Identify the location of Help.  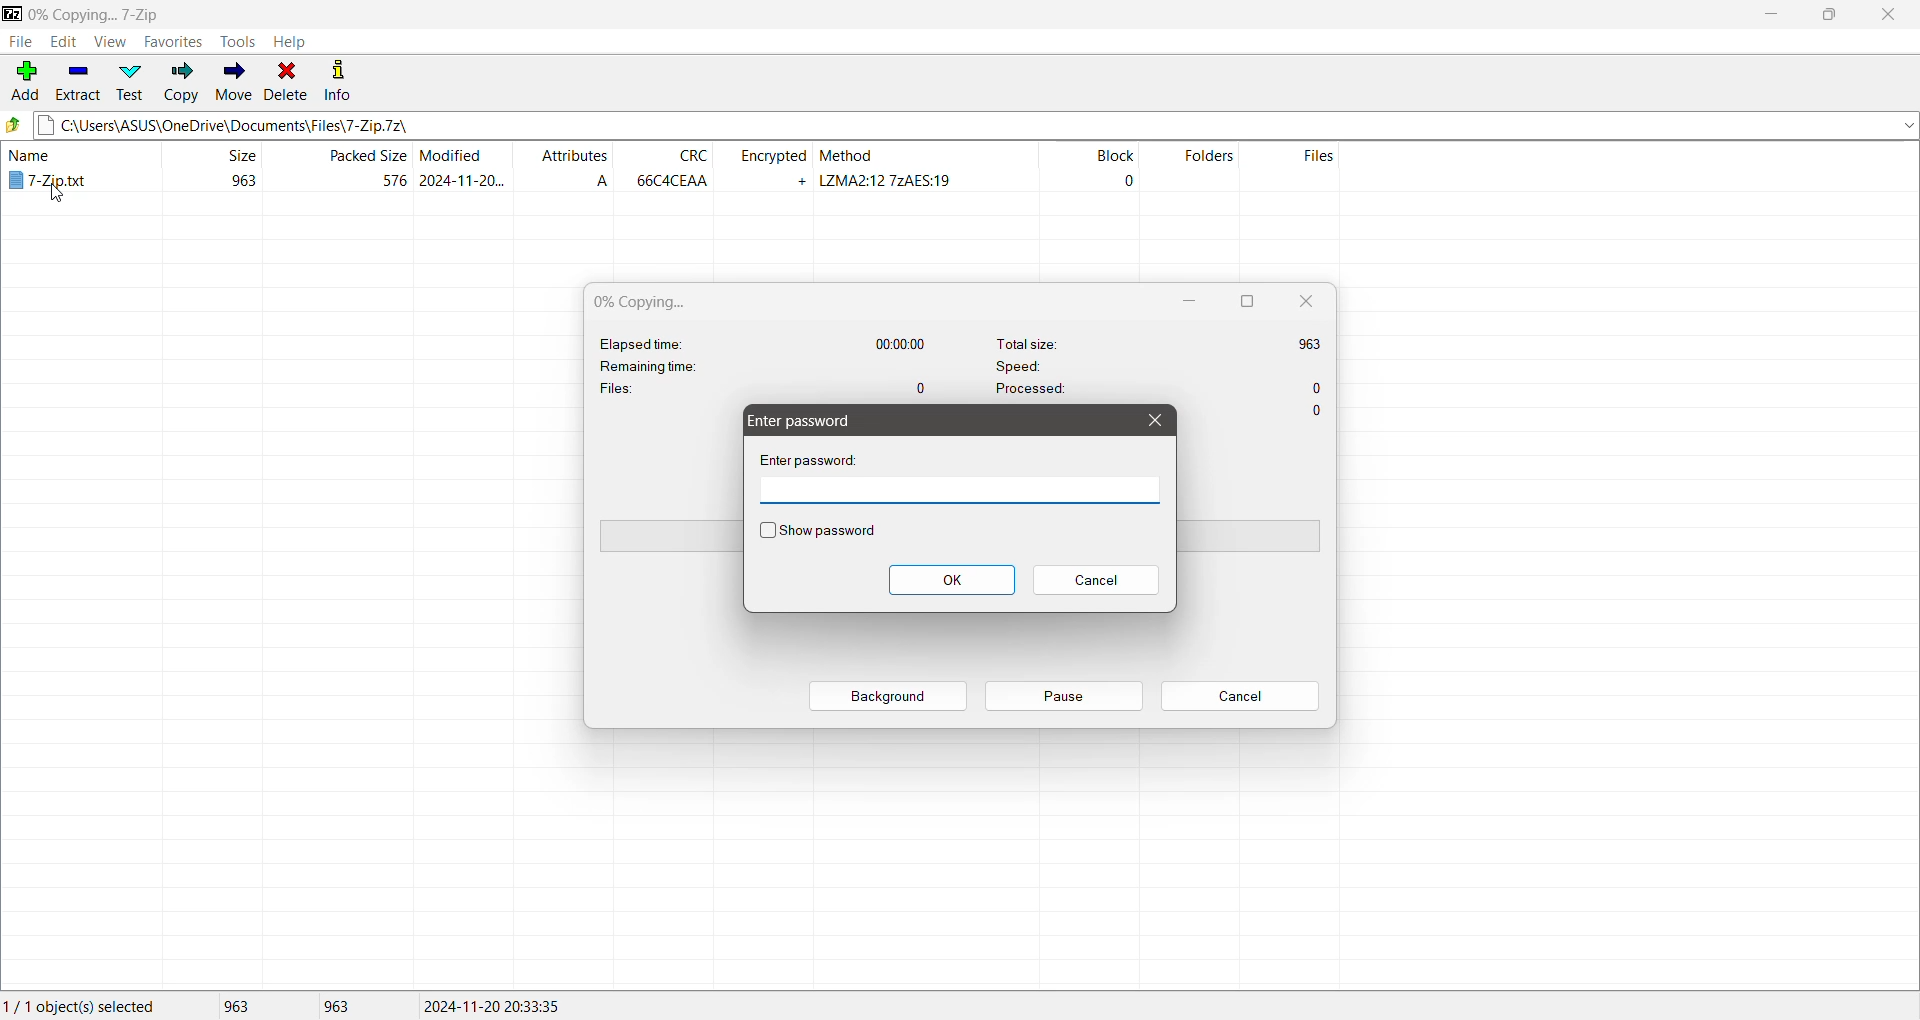
(290, 41).